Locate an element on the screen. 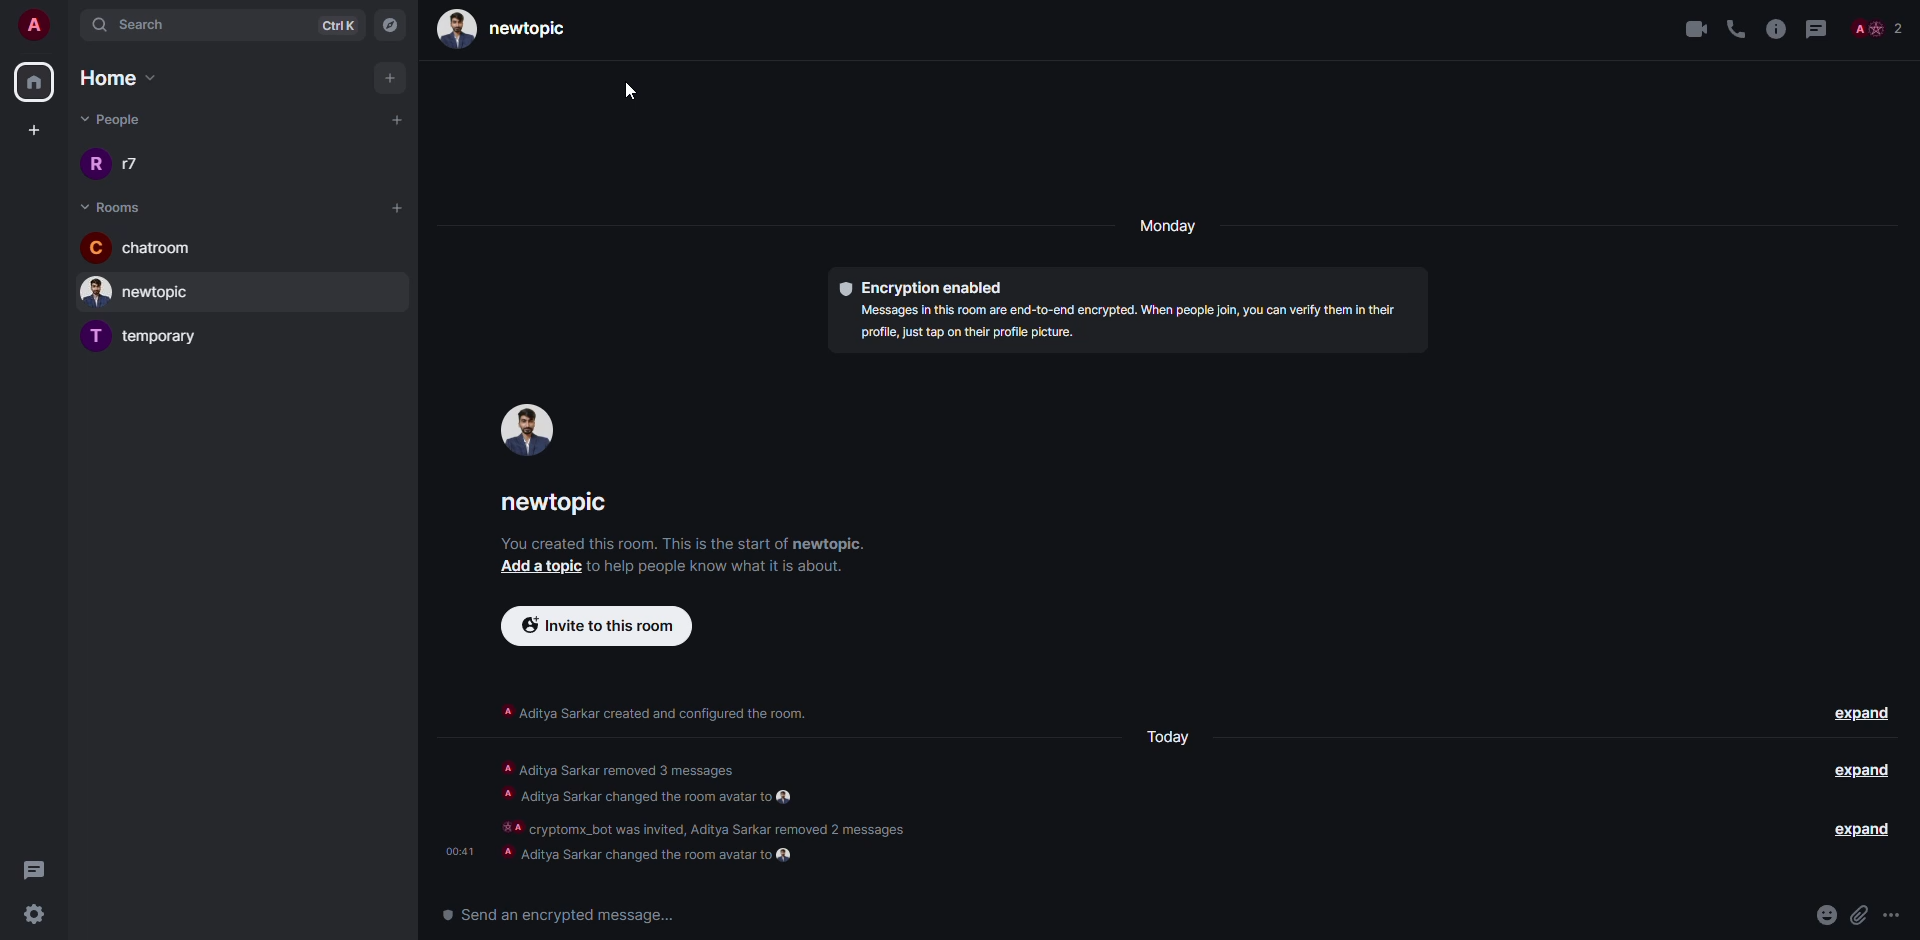  chatroom is located at coordinates (153, 248).